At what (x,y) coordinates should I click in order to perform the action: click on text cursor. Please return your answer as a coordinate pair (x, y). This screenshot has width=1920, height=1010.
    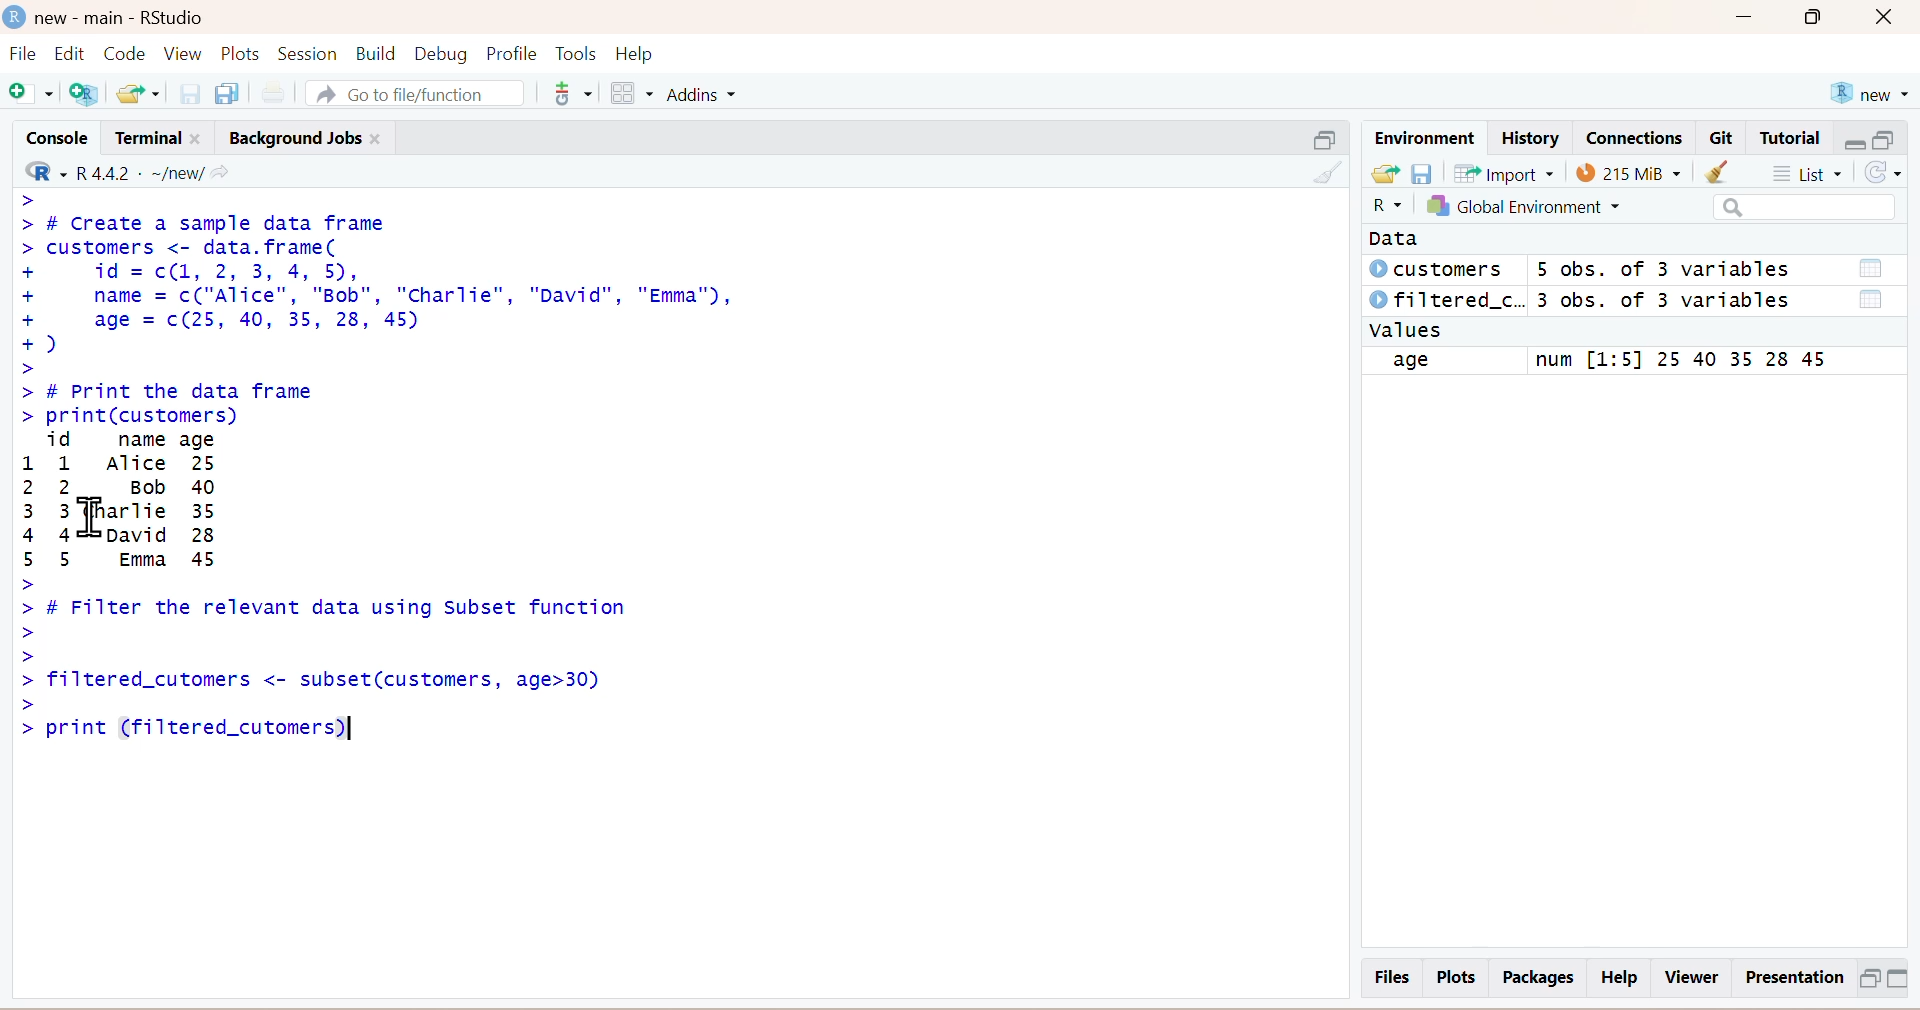
    Looking at the image, I should click on (88, 514).